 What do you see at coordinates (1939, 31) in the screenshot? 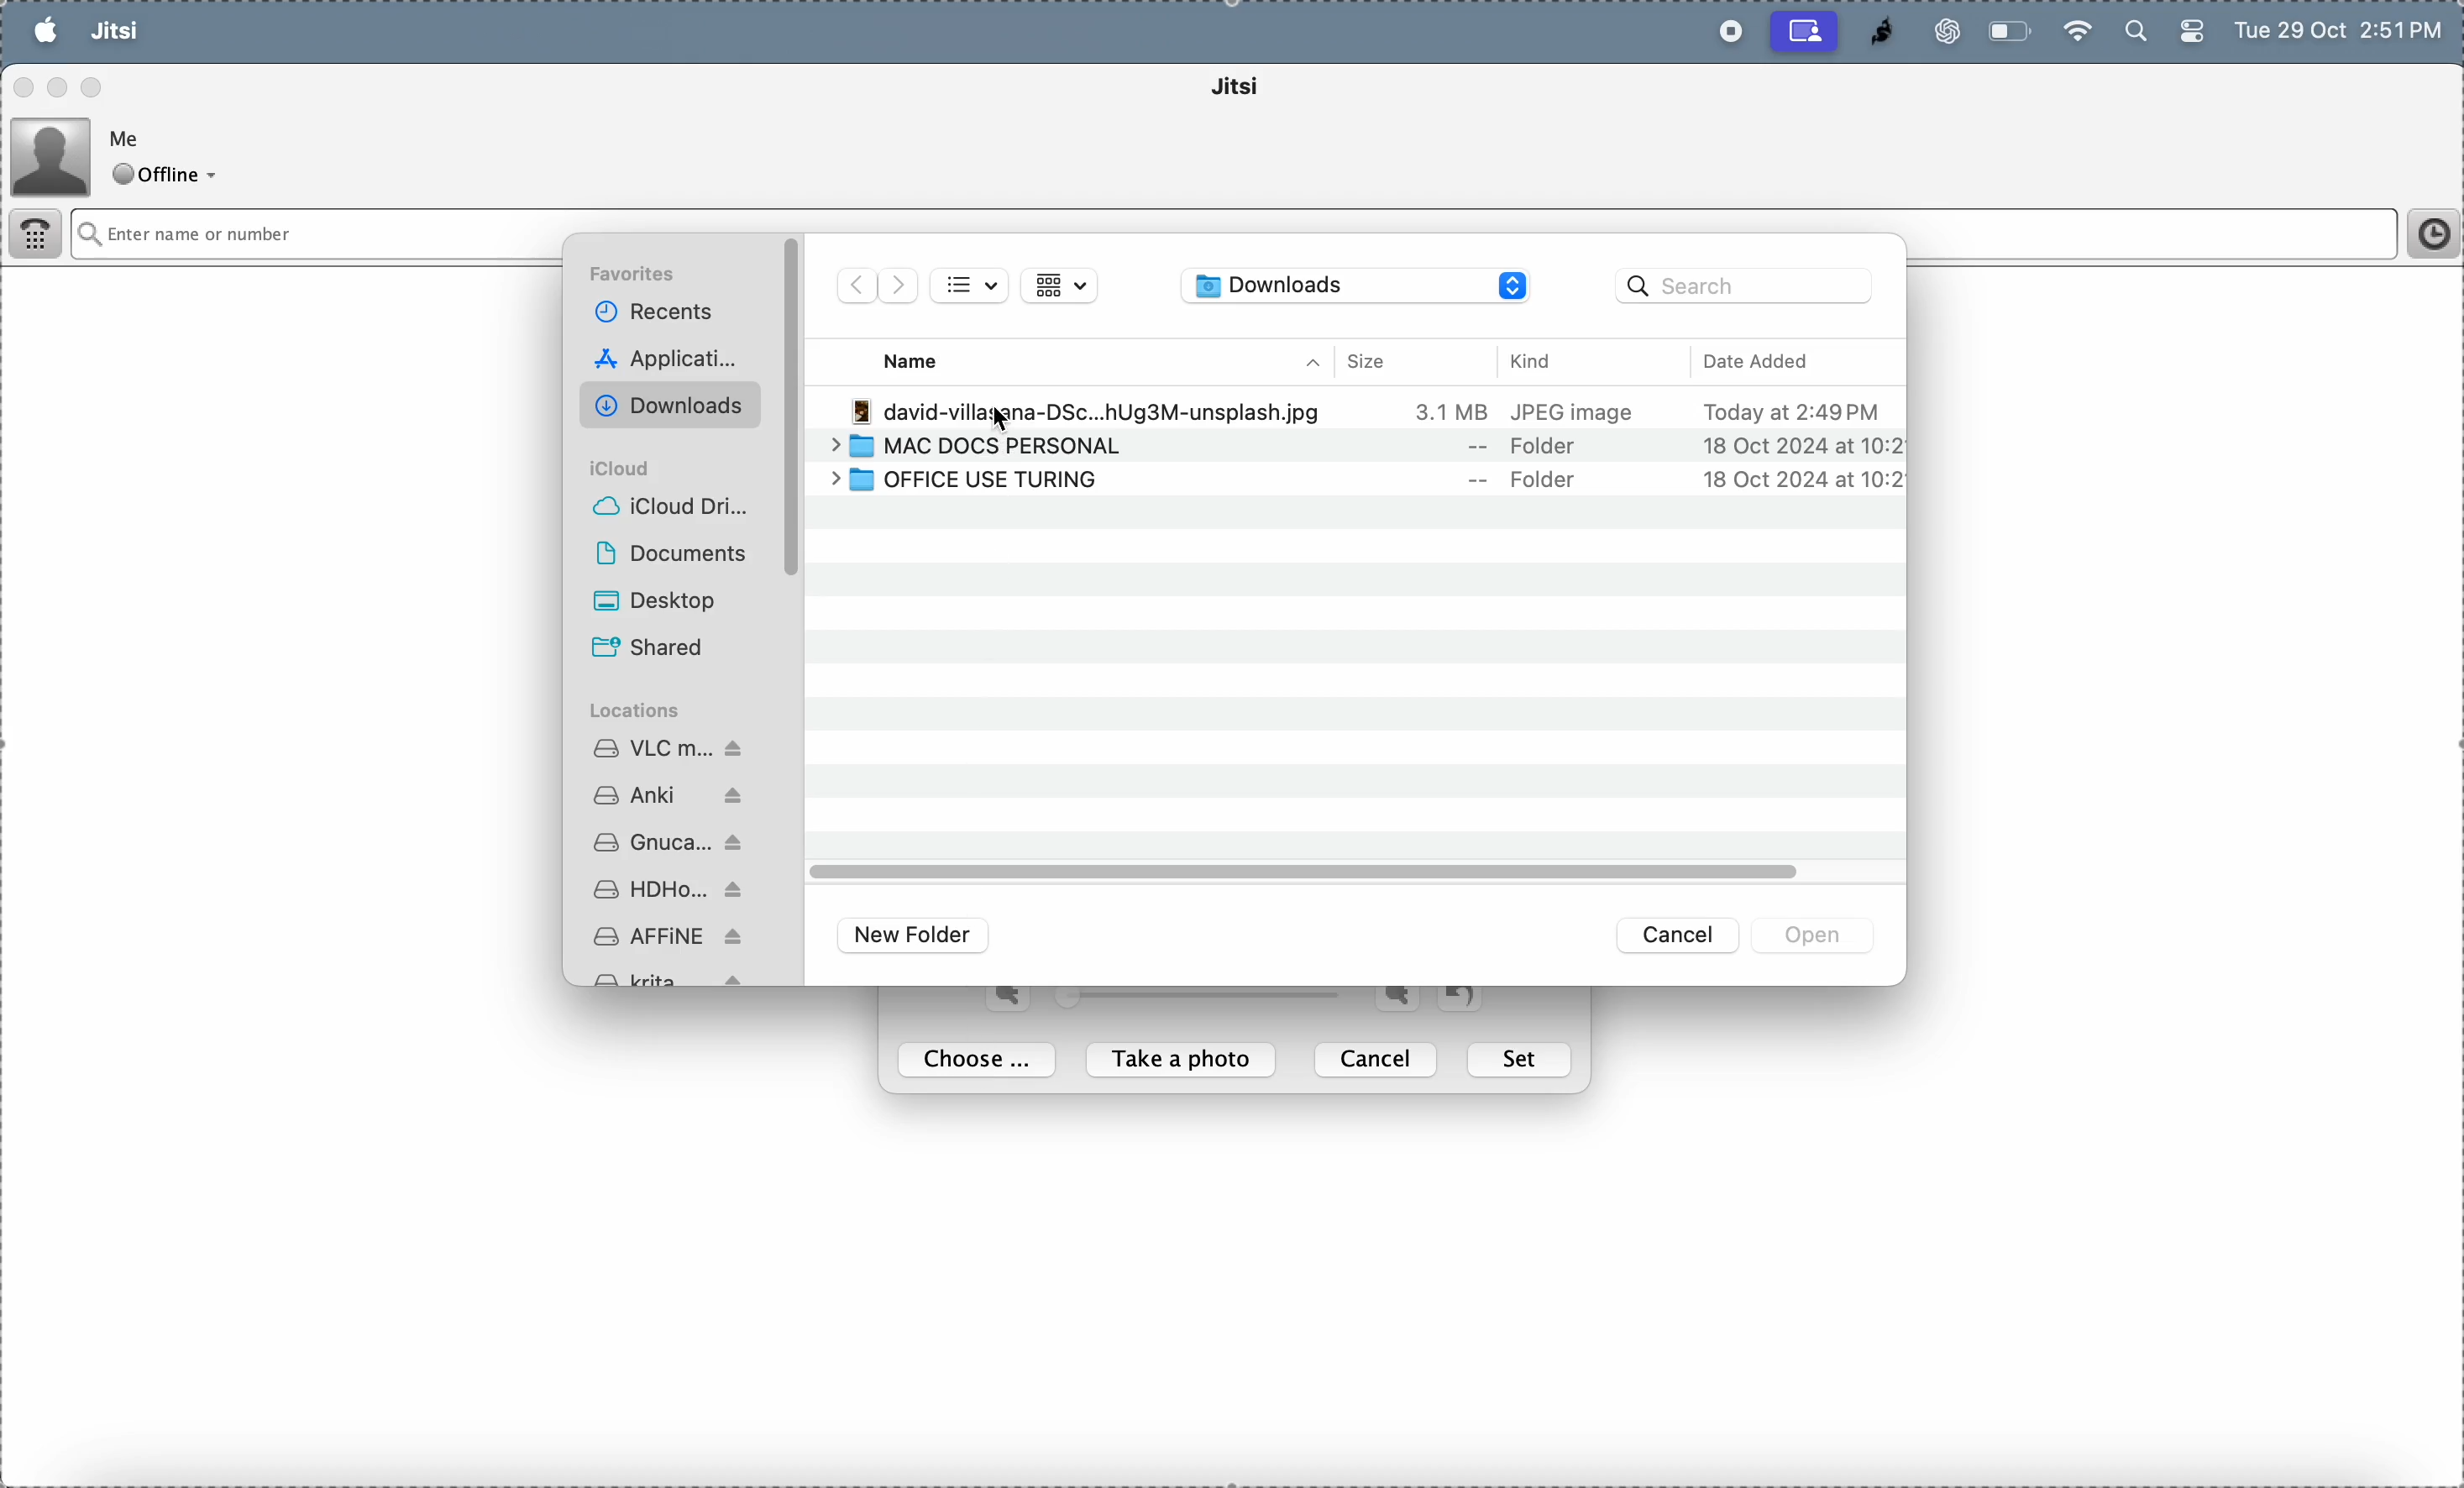
I see `chatgpt` at bounding box center [1939, 31].